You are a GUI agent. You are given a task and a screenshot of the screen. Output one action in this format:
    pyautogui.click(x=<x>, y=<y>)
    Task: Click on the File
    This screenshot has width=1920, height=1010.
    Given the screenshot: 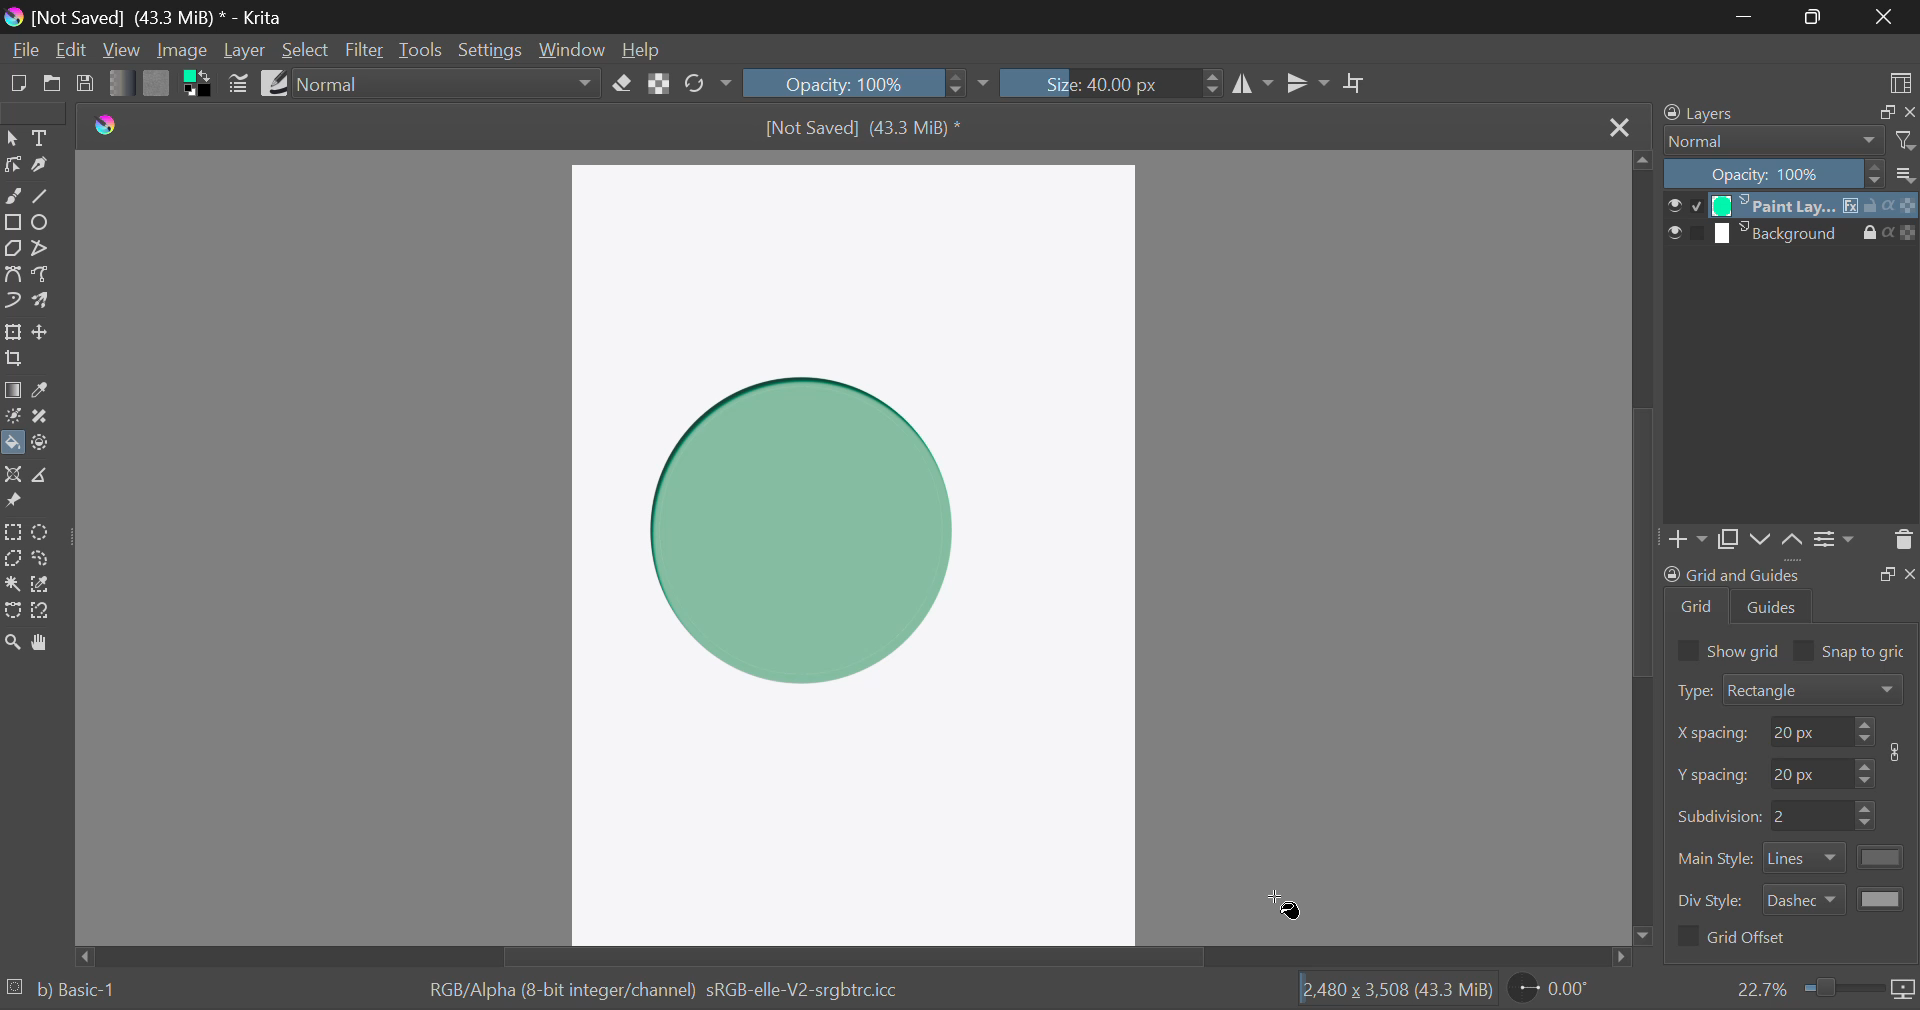 What is the action you would take?
    pyautogui.click(x=24, y=53)
    